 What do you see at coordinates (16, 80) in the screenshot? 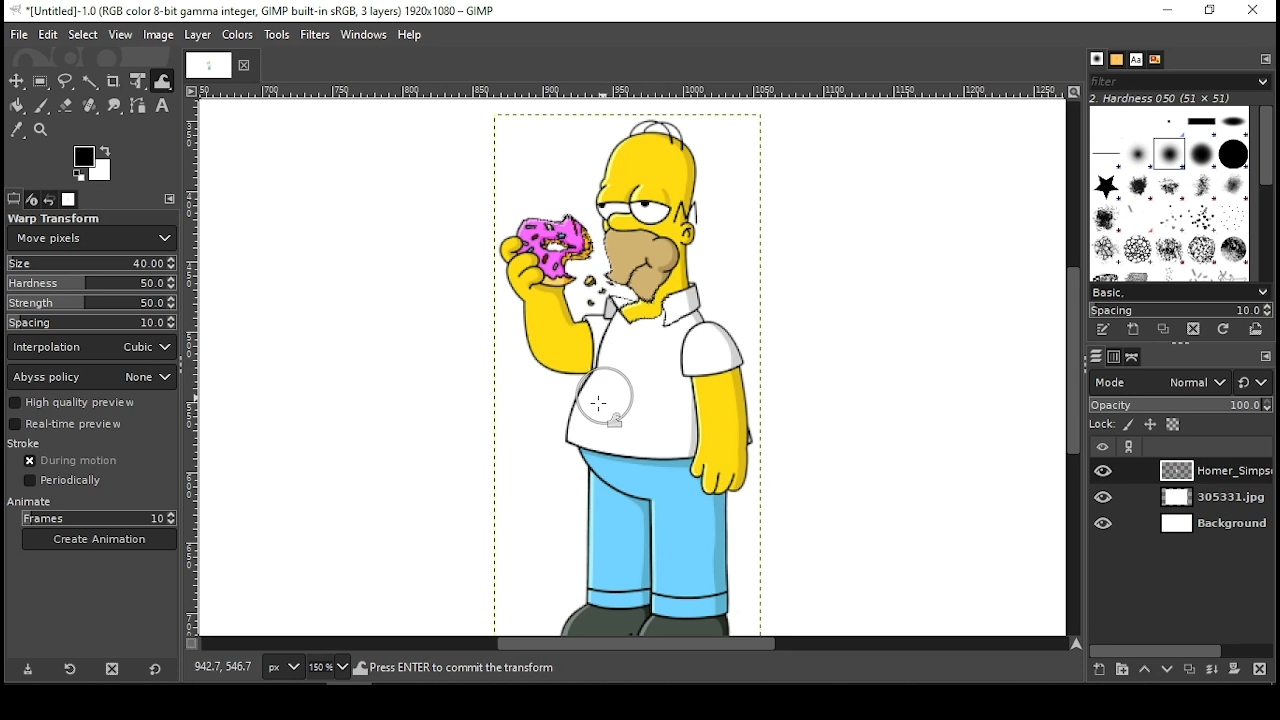
I see `move tool` at bounding box center [16, 80].